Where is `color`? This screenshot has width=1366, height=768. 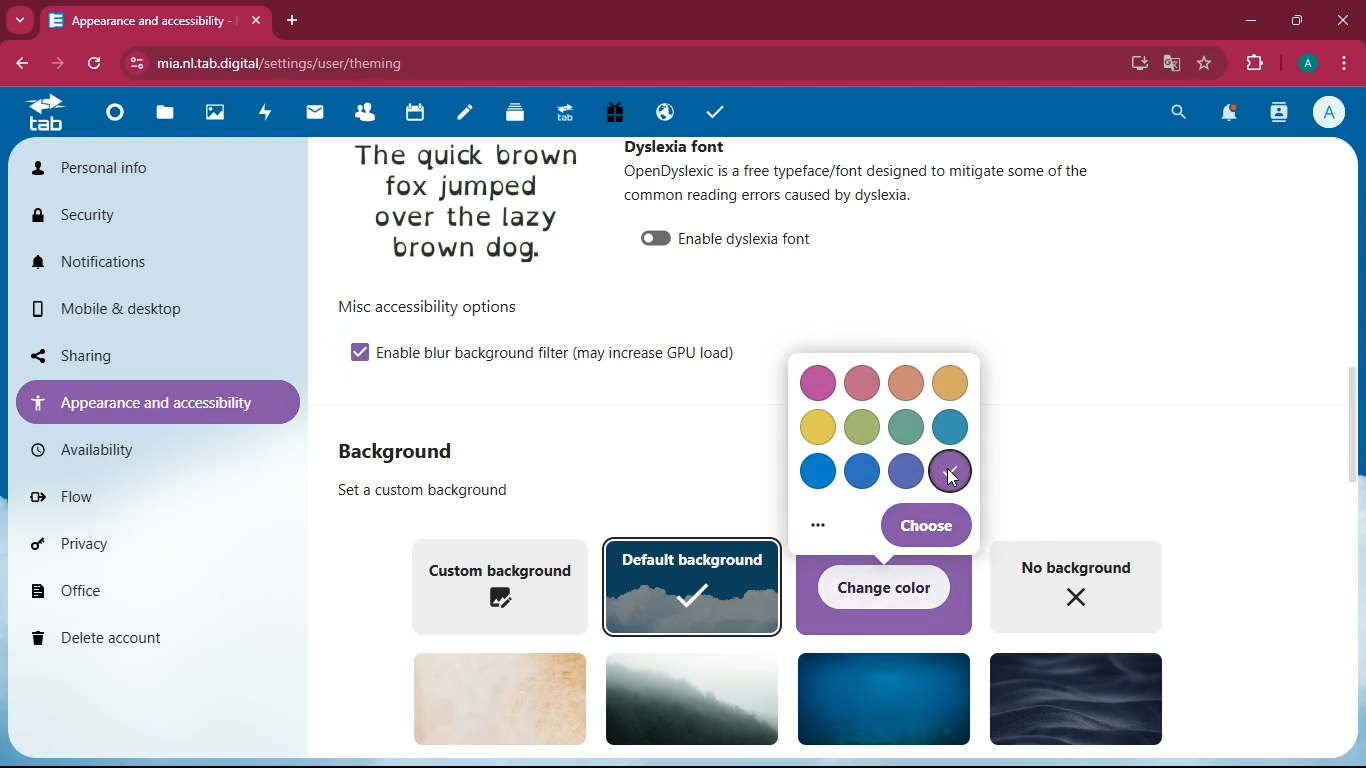
color is located at coordinates (863, 426).